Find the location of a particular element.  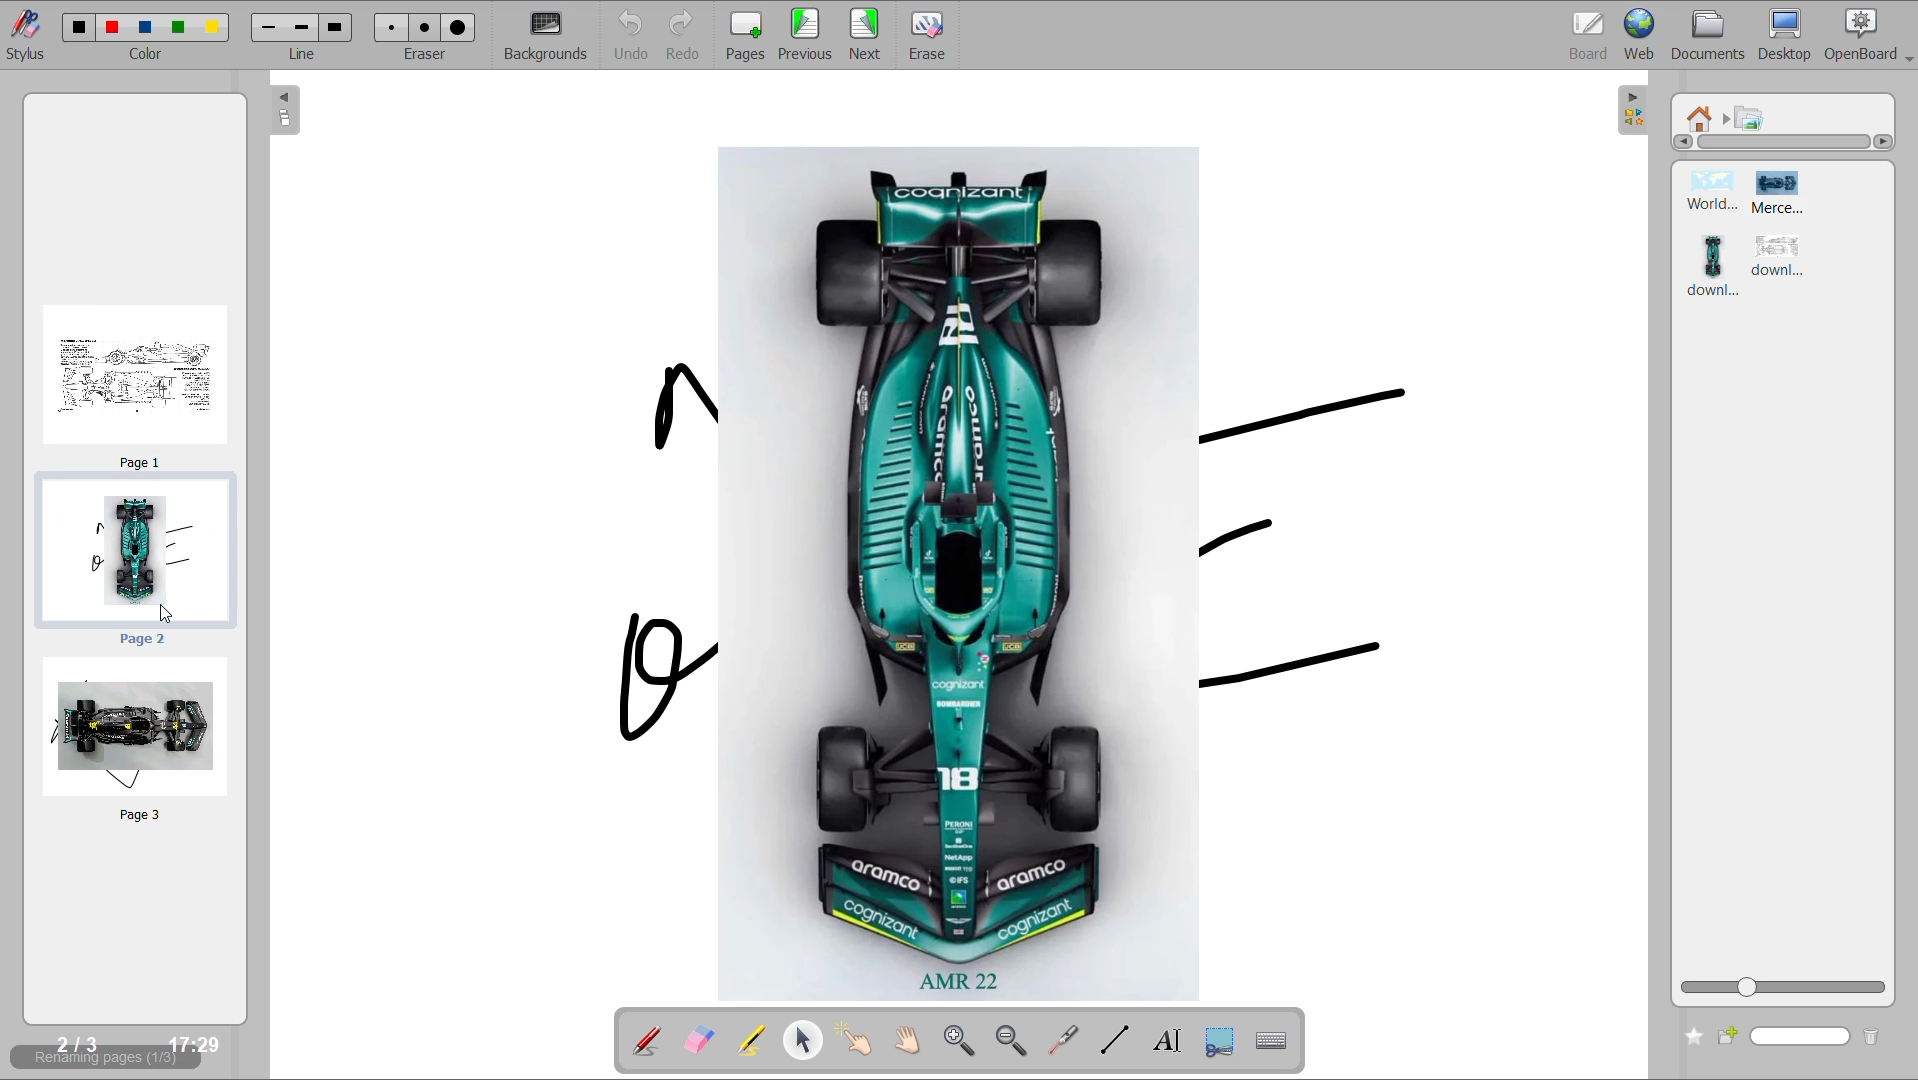

rearranged page 1 is located at coordinates (134, 381).